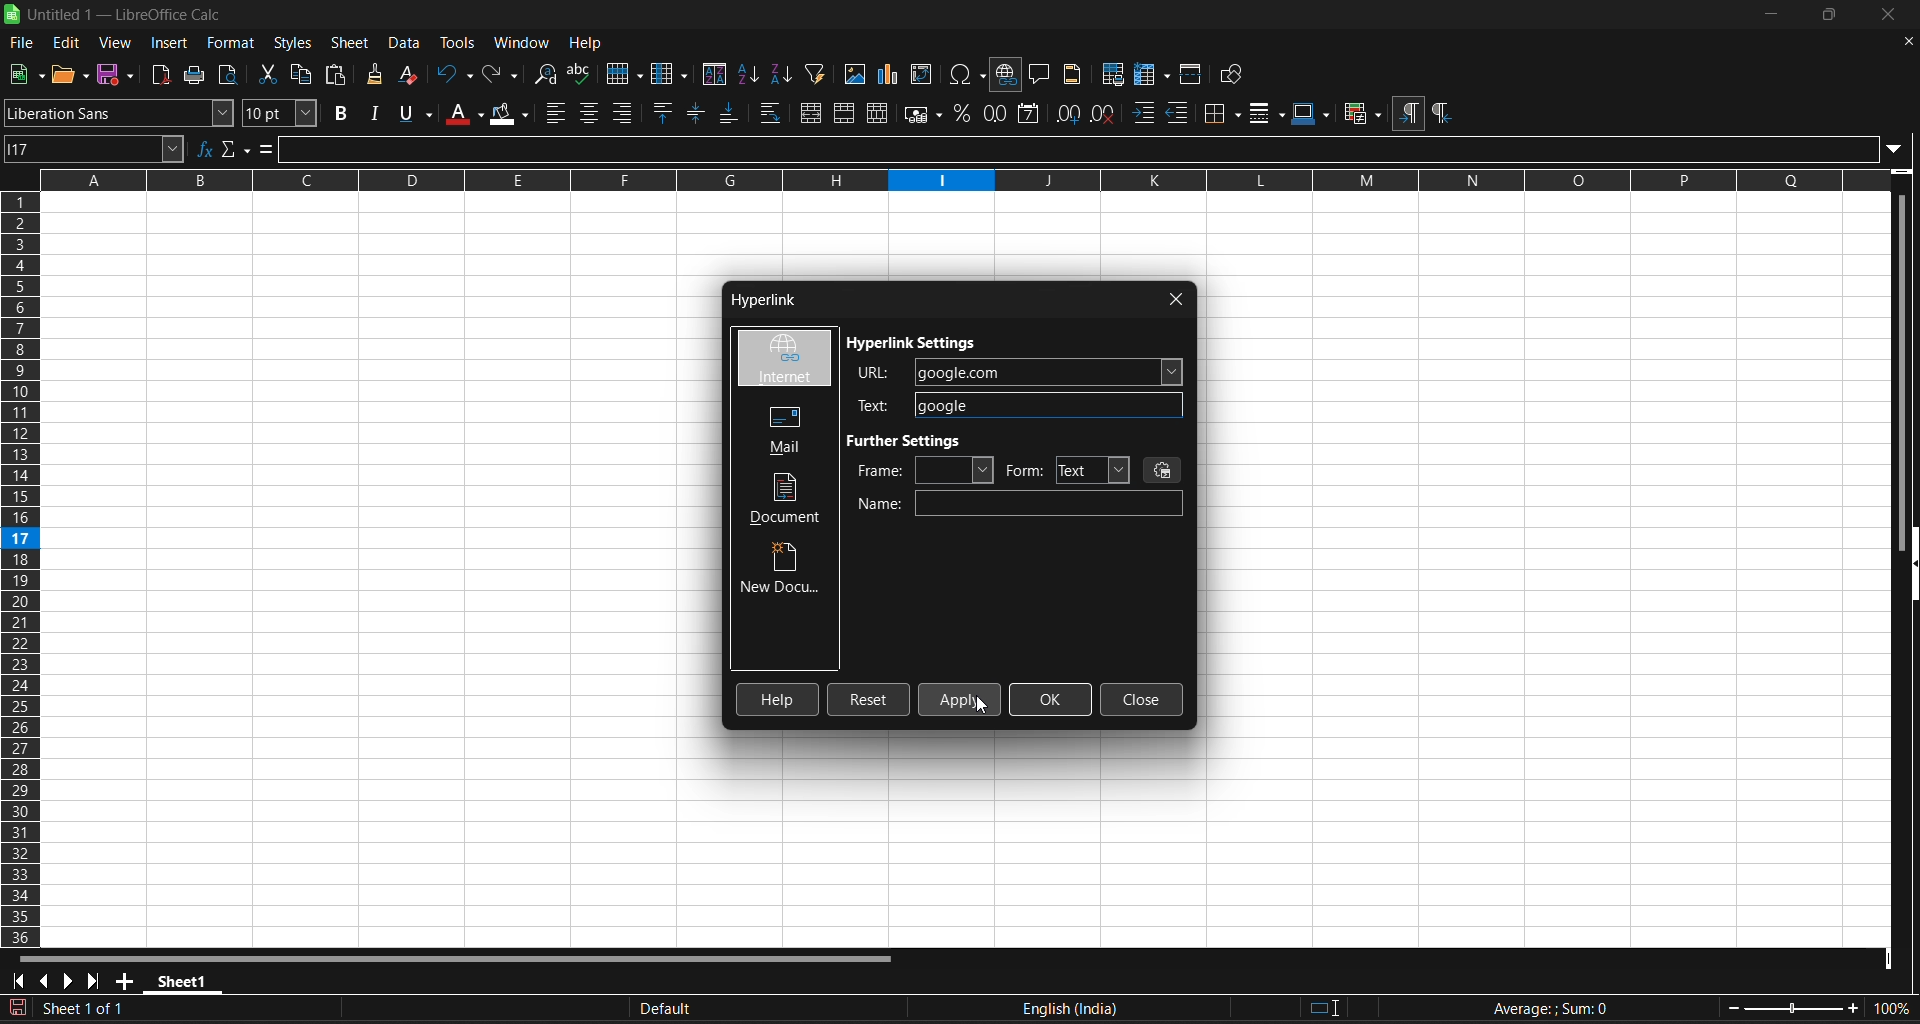 This screenshot has width=1920, height=1024. Describe the element at coordinates (411, 76) in the screenshot. I see `clear direct formatting` at that location.